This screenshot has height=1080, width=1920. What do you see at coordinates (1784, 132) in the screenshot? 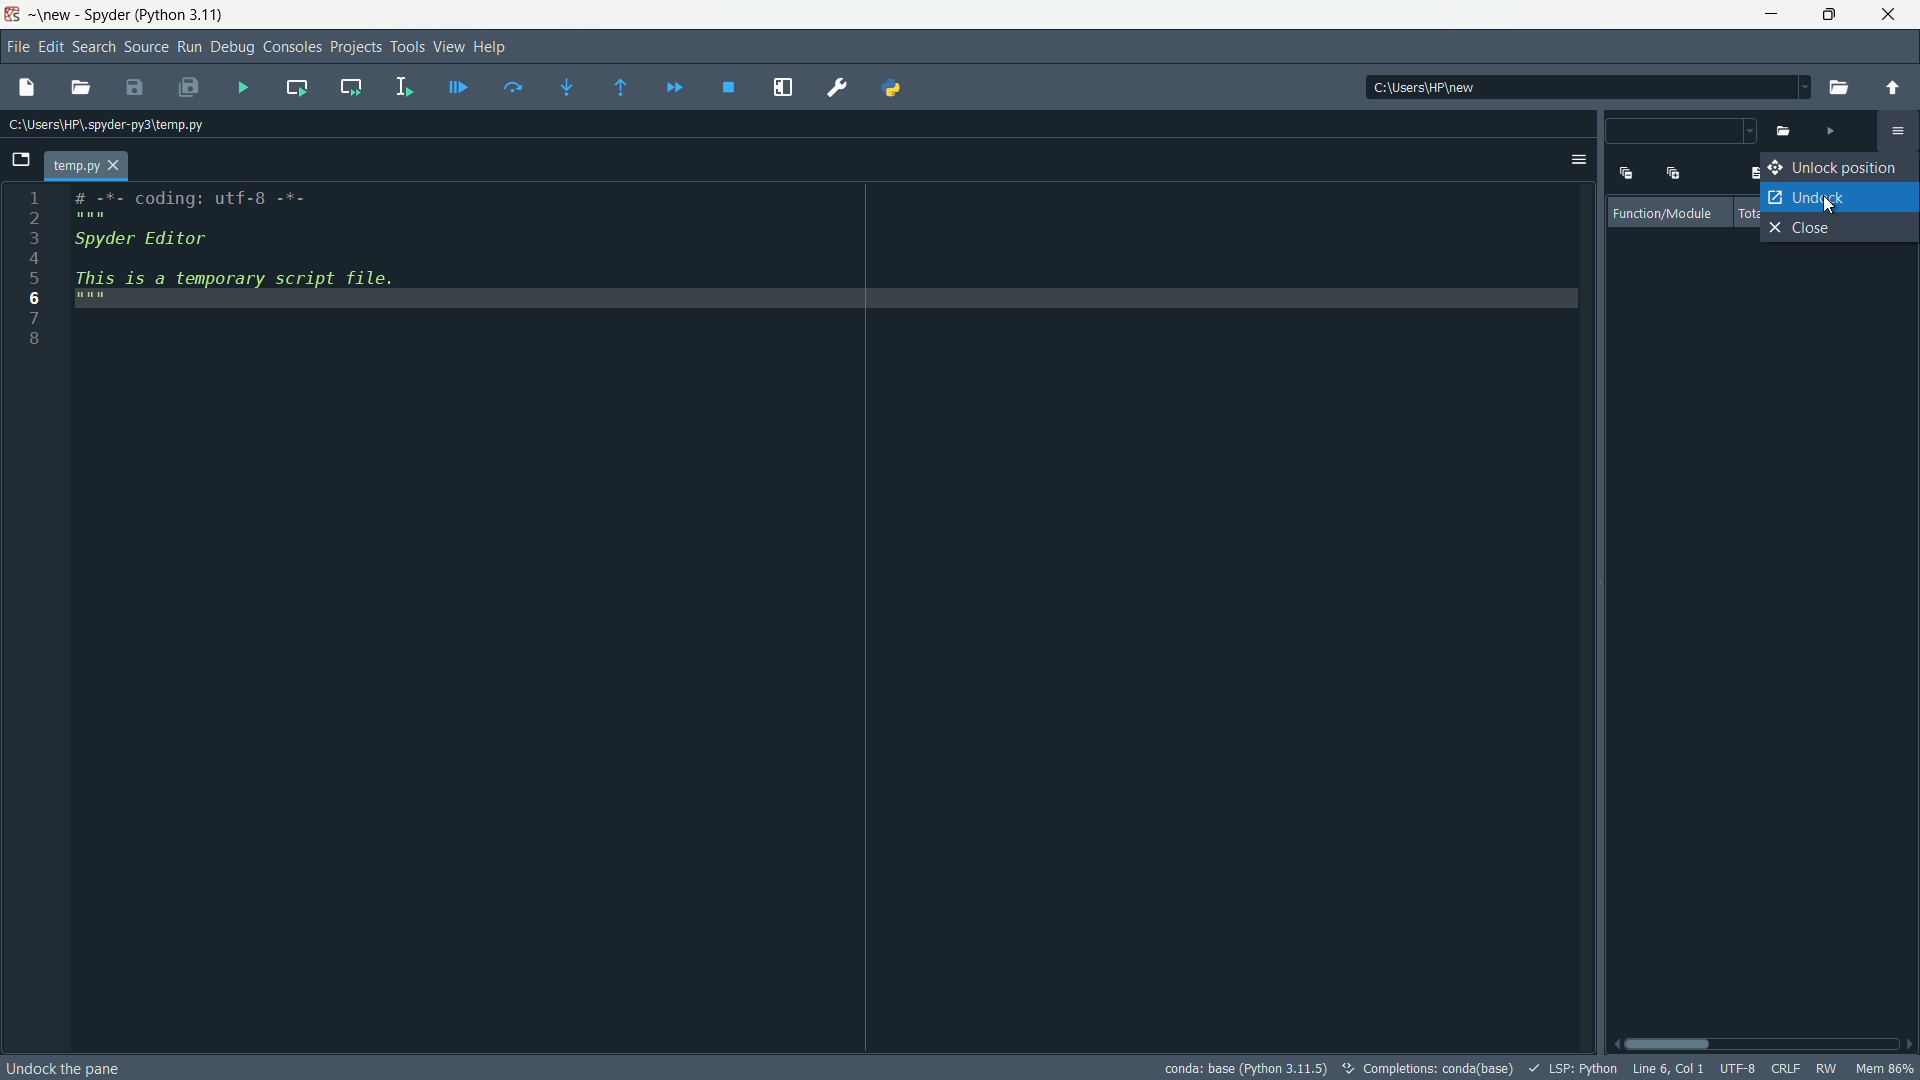
I see `open file` at bounding box center [1784, 132].